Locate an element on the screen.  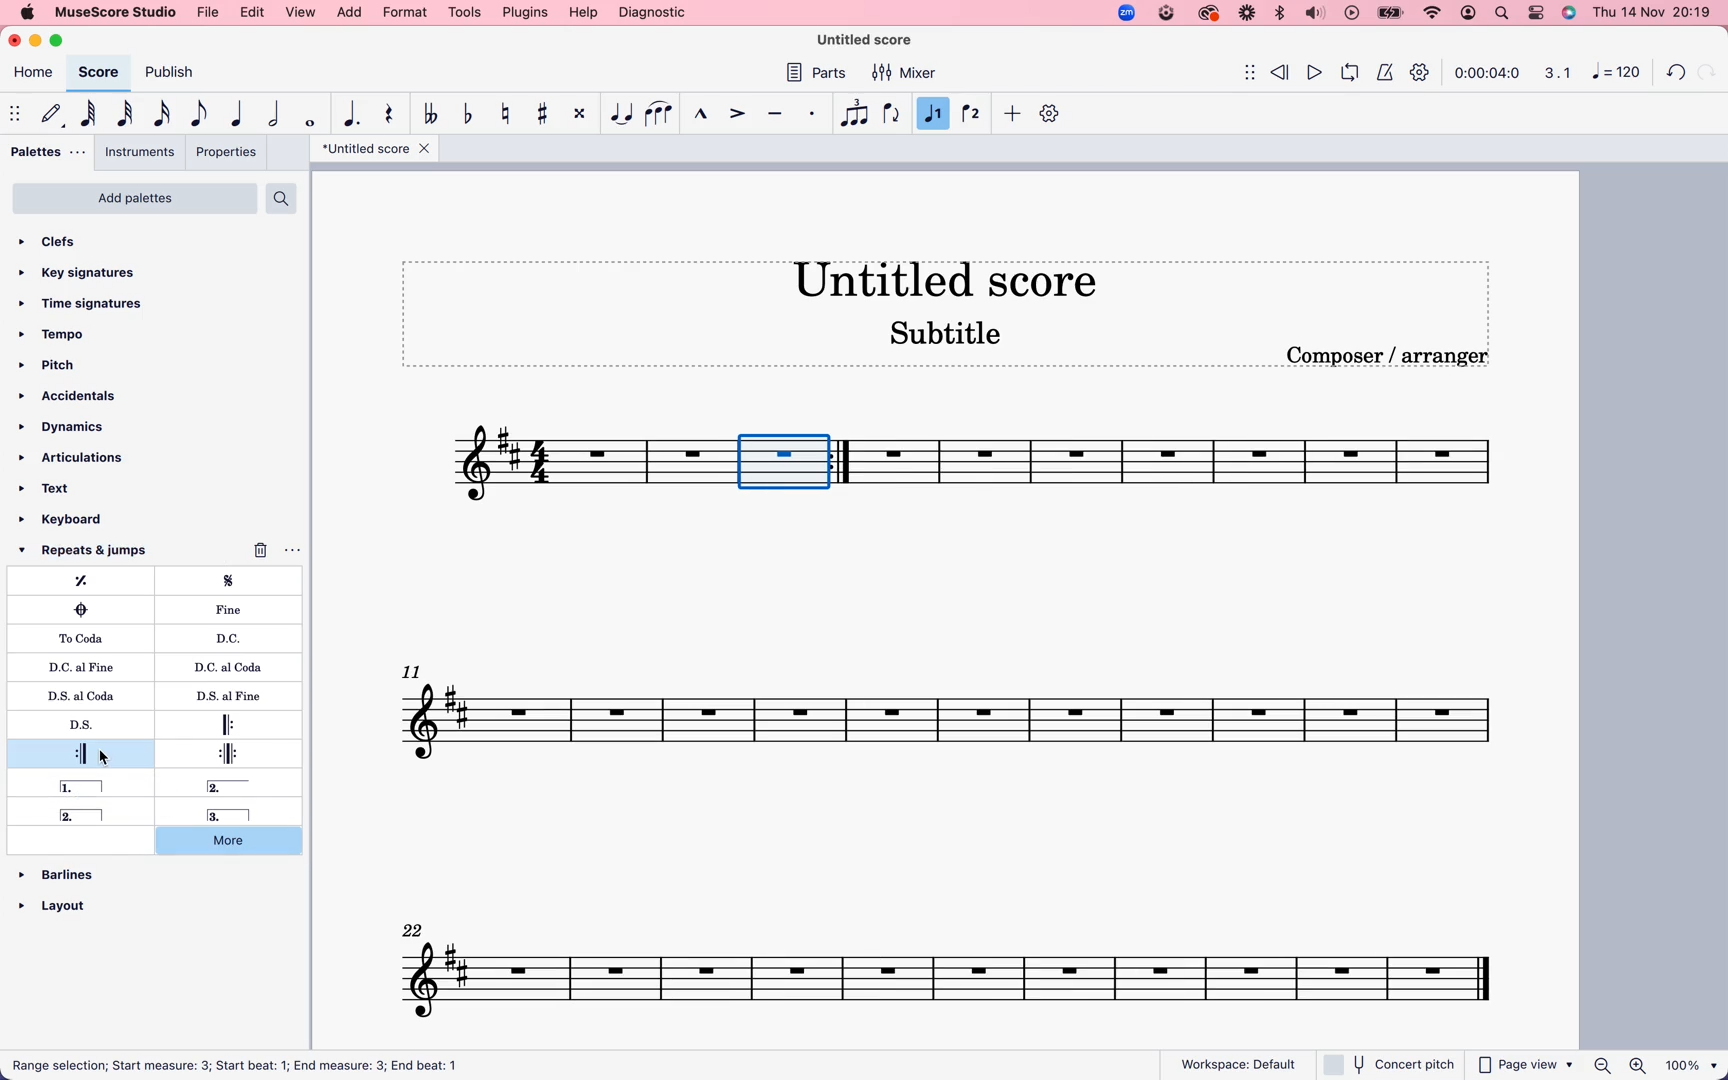
publish is located at coordinates (175, 74).